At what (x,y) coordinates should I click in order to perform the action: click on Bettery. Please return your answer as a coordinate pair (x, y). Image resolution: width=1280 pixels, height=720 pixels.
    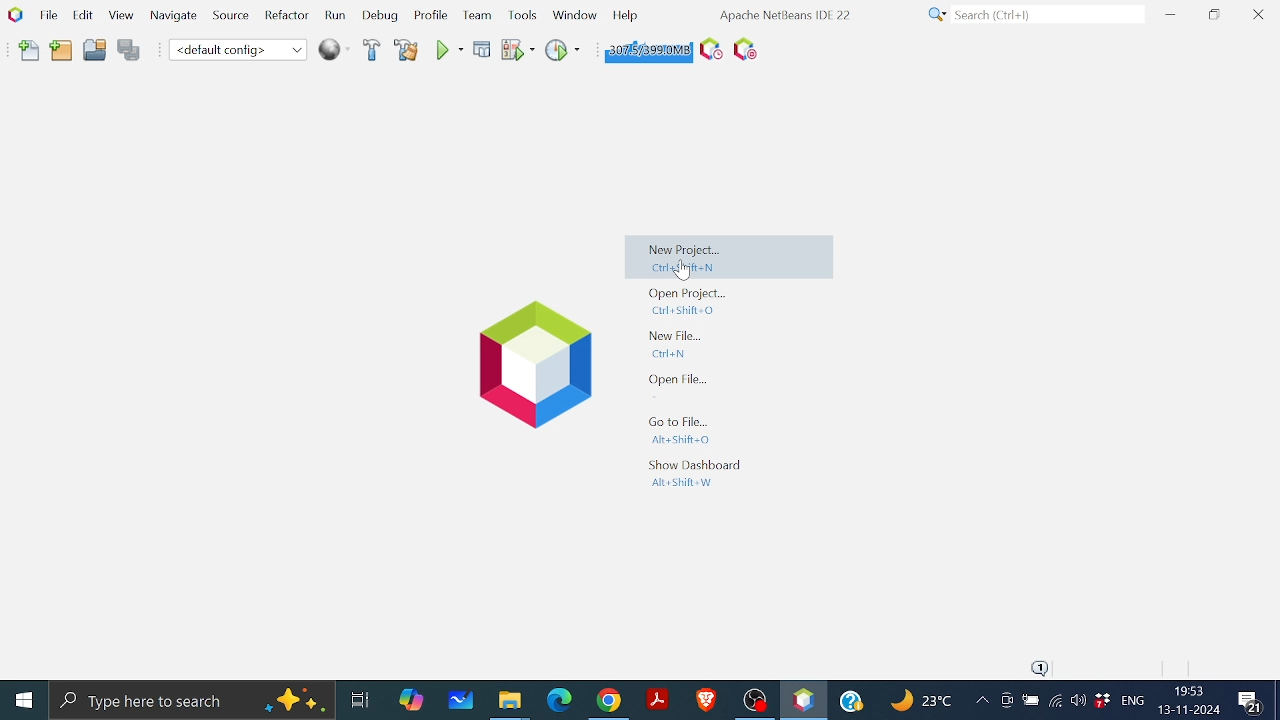
    Looking at the image, I should click on (1030, 701).